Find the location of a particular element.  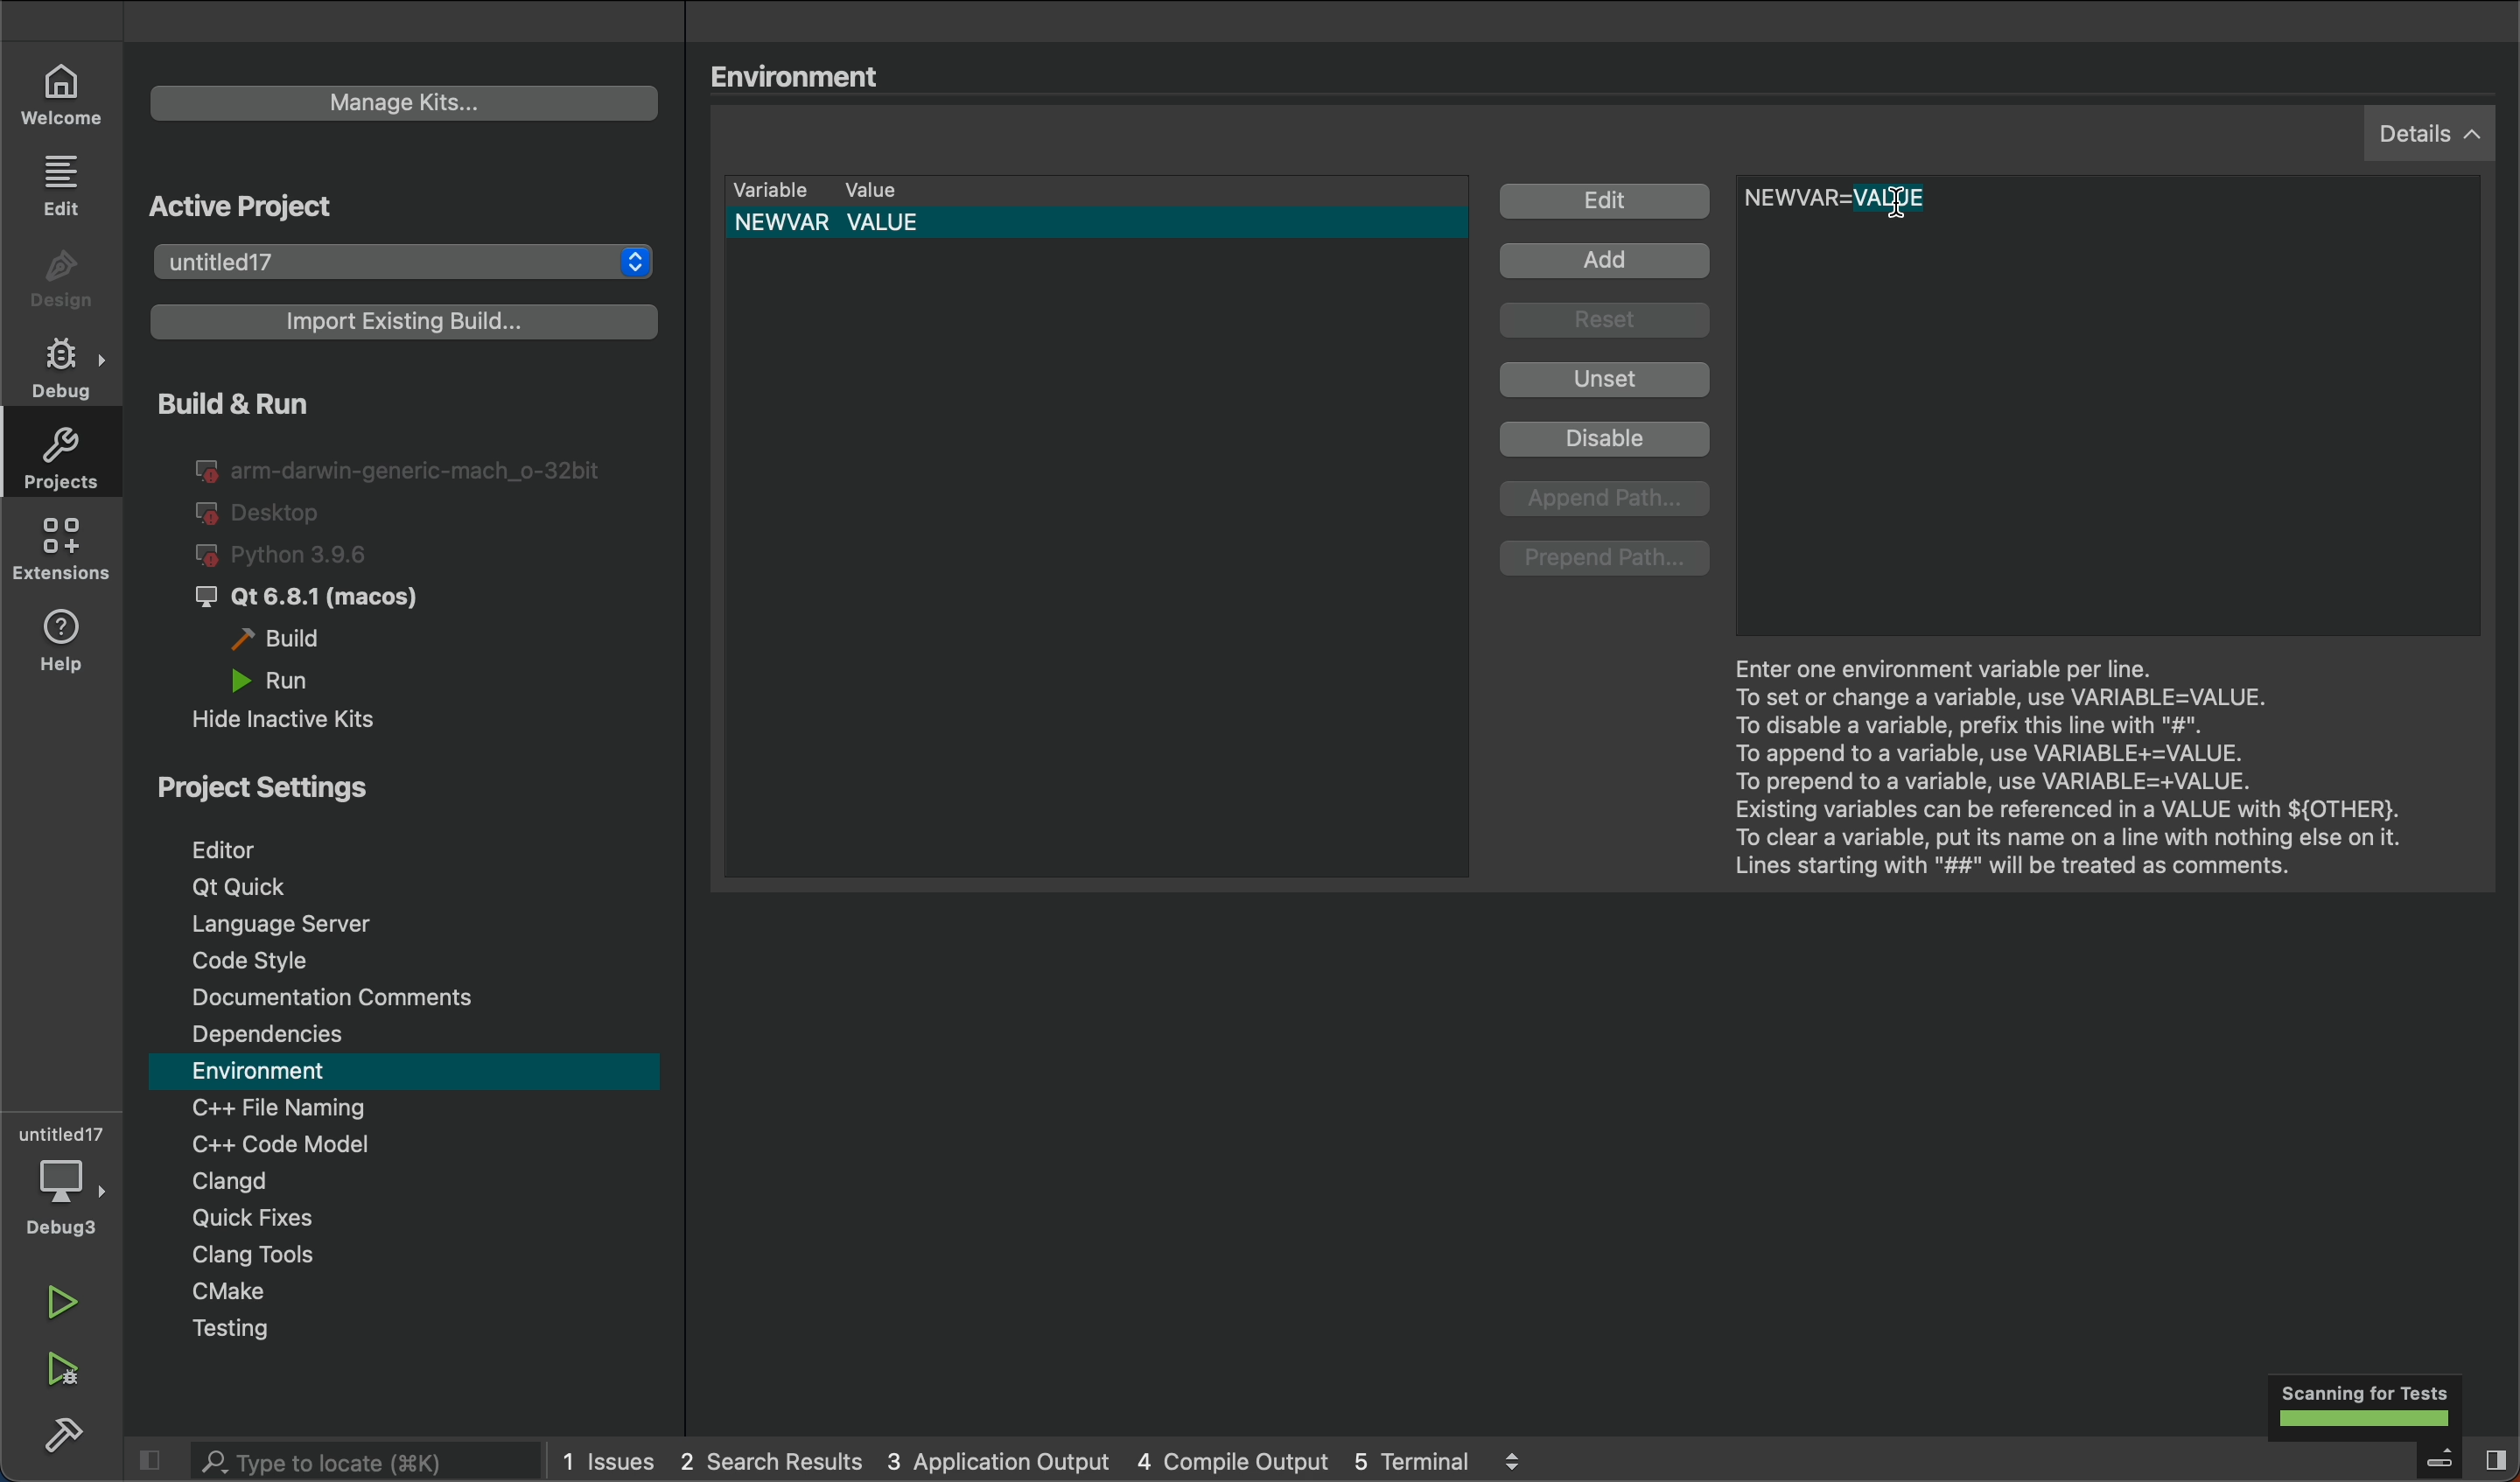

issues is located at coordinates (610, 1461).